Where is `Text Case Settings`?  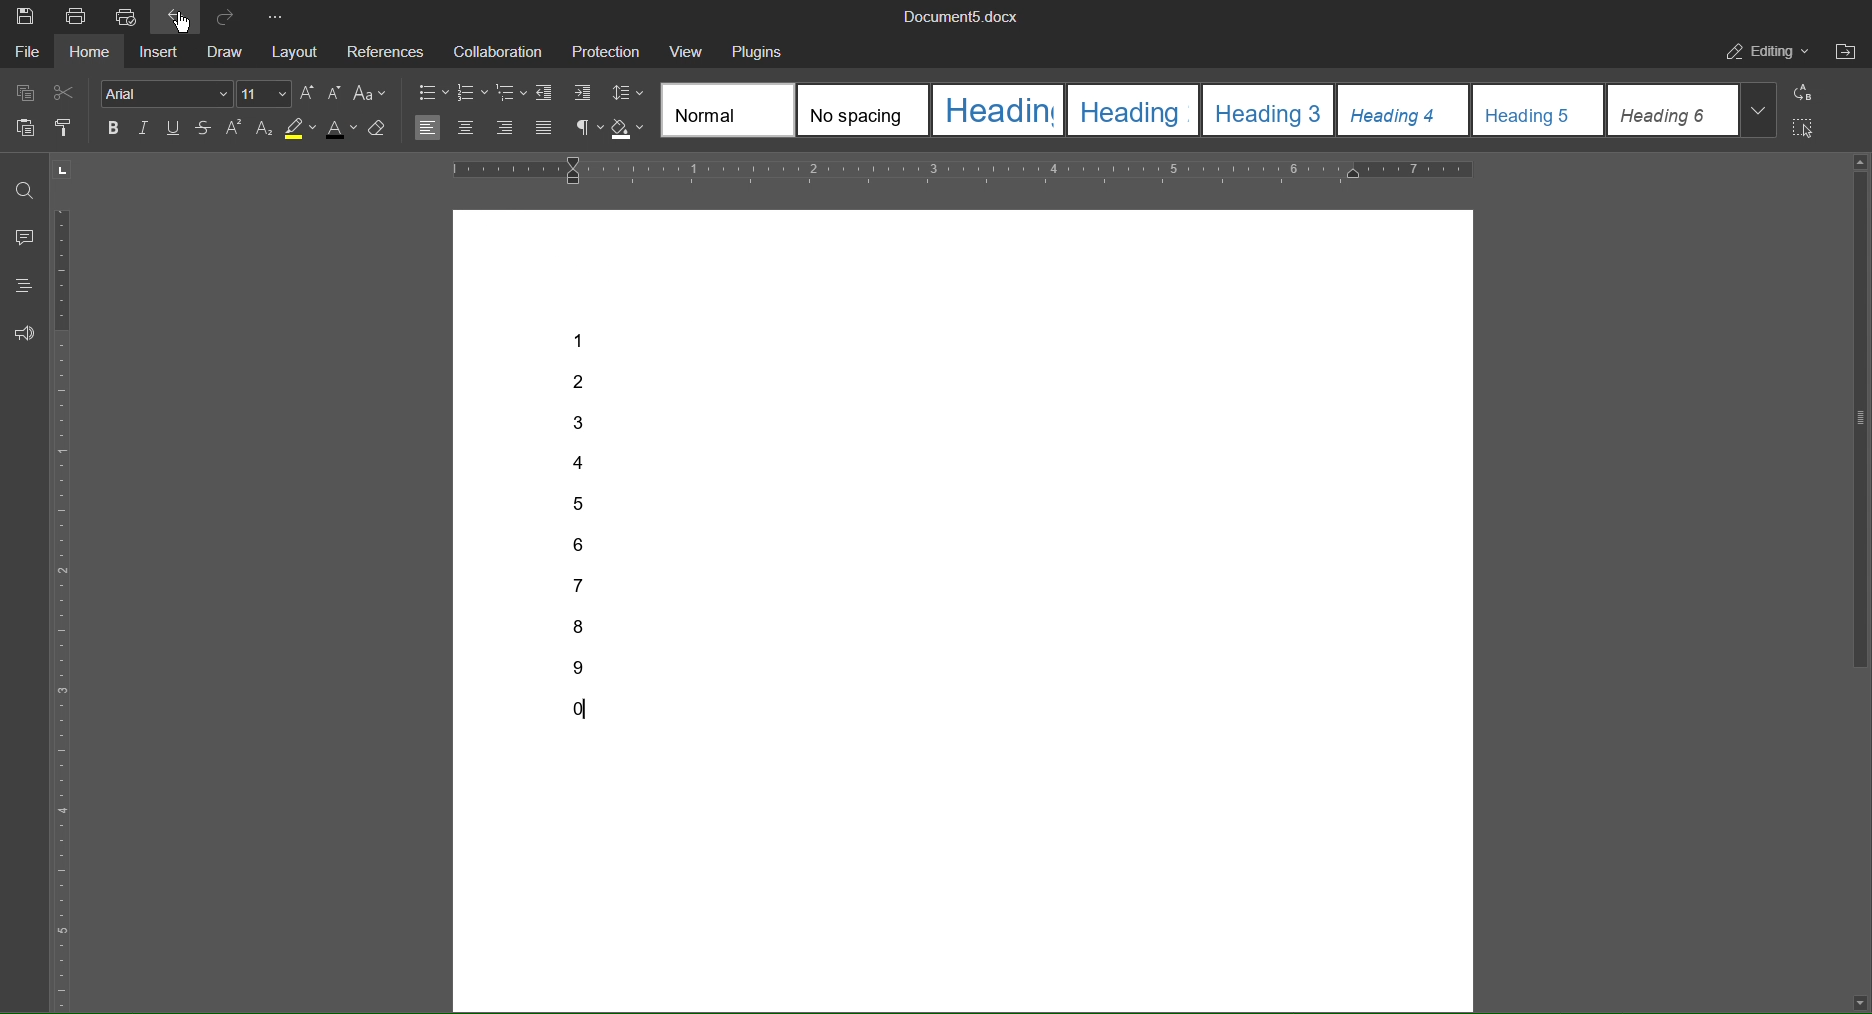 Text Case Settings is located at coordinates (369, 93).